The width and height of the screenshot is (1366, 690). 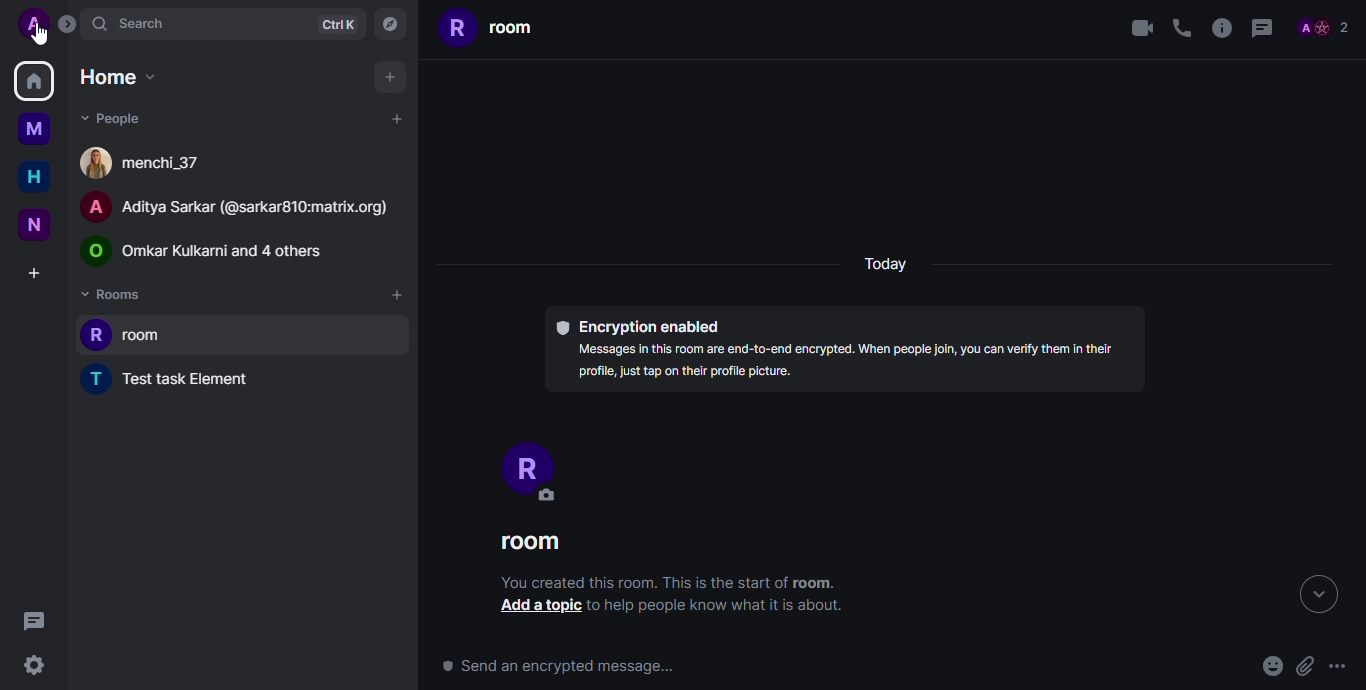 What do you see at coordinates (337, 24) in the screenshot?
I see `ctrlK` at bounding box center [337, 24].